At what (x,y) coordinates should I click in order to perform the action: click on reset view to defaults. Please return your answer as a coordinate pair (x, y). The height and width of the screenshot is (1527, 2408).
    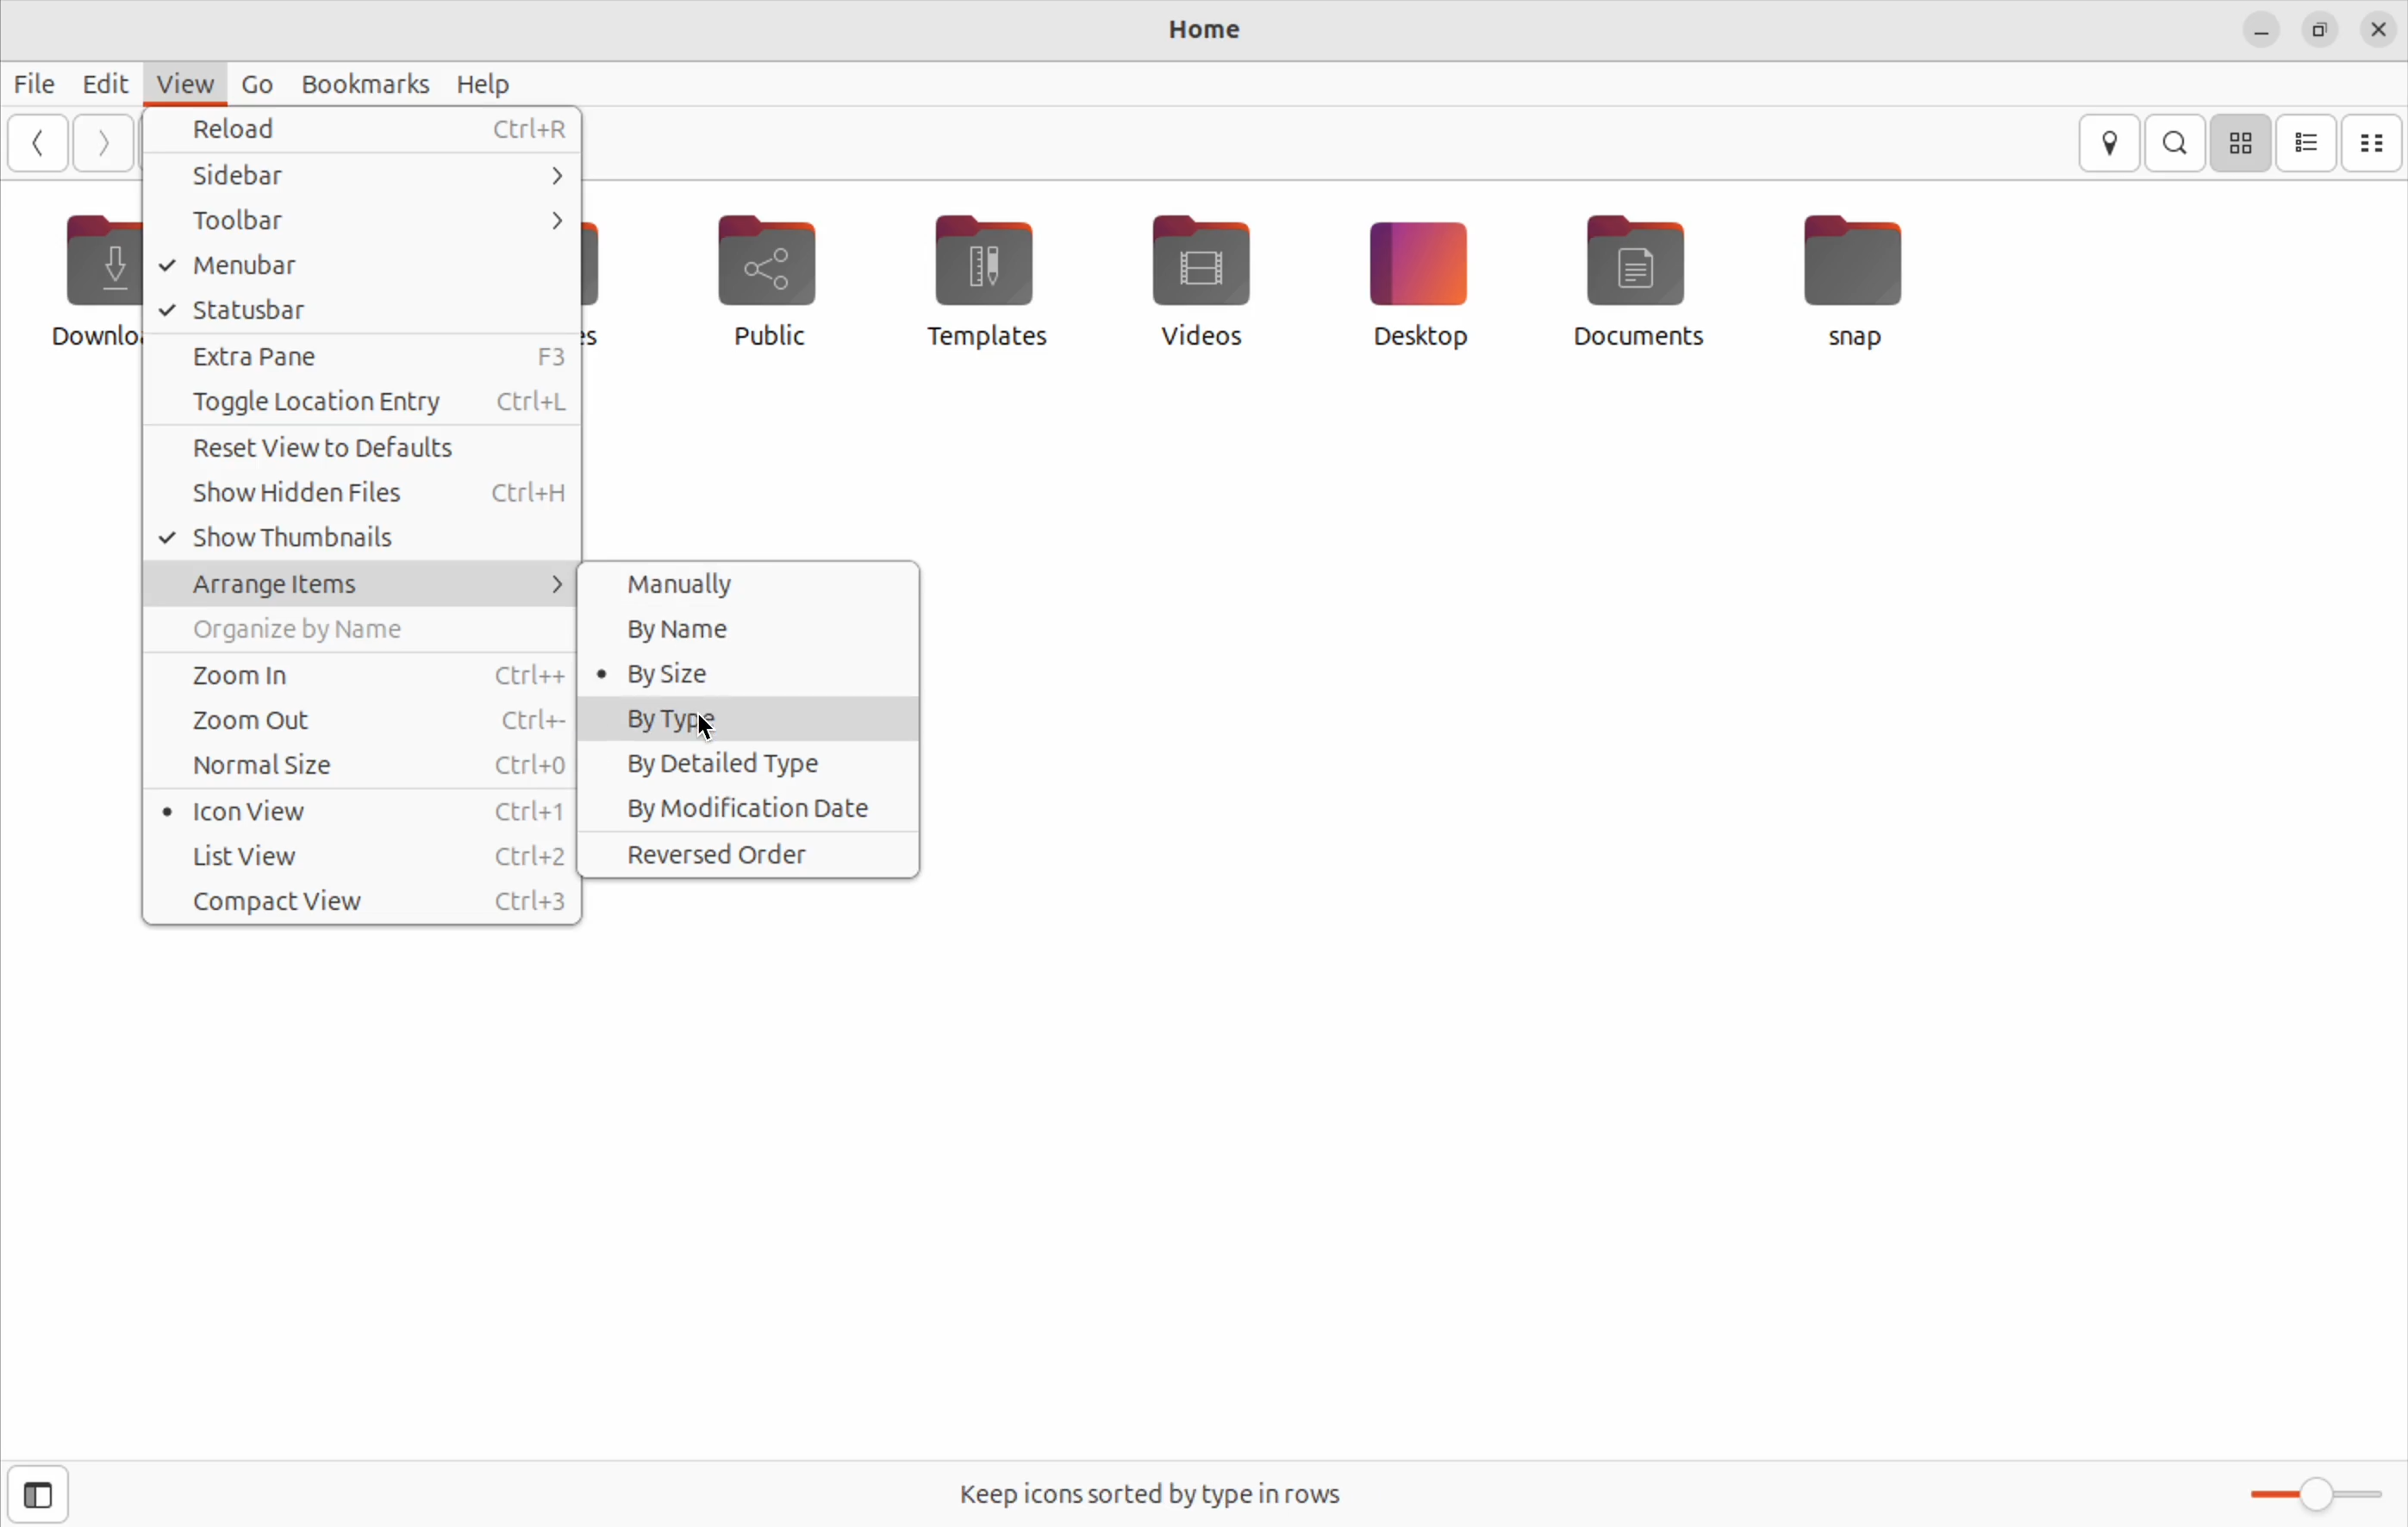
    Looking at the image, I should click on (368, 450).